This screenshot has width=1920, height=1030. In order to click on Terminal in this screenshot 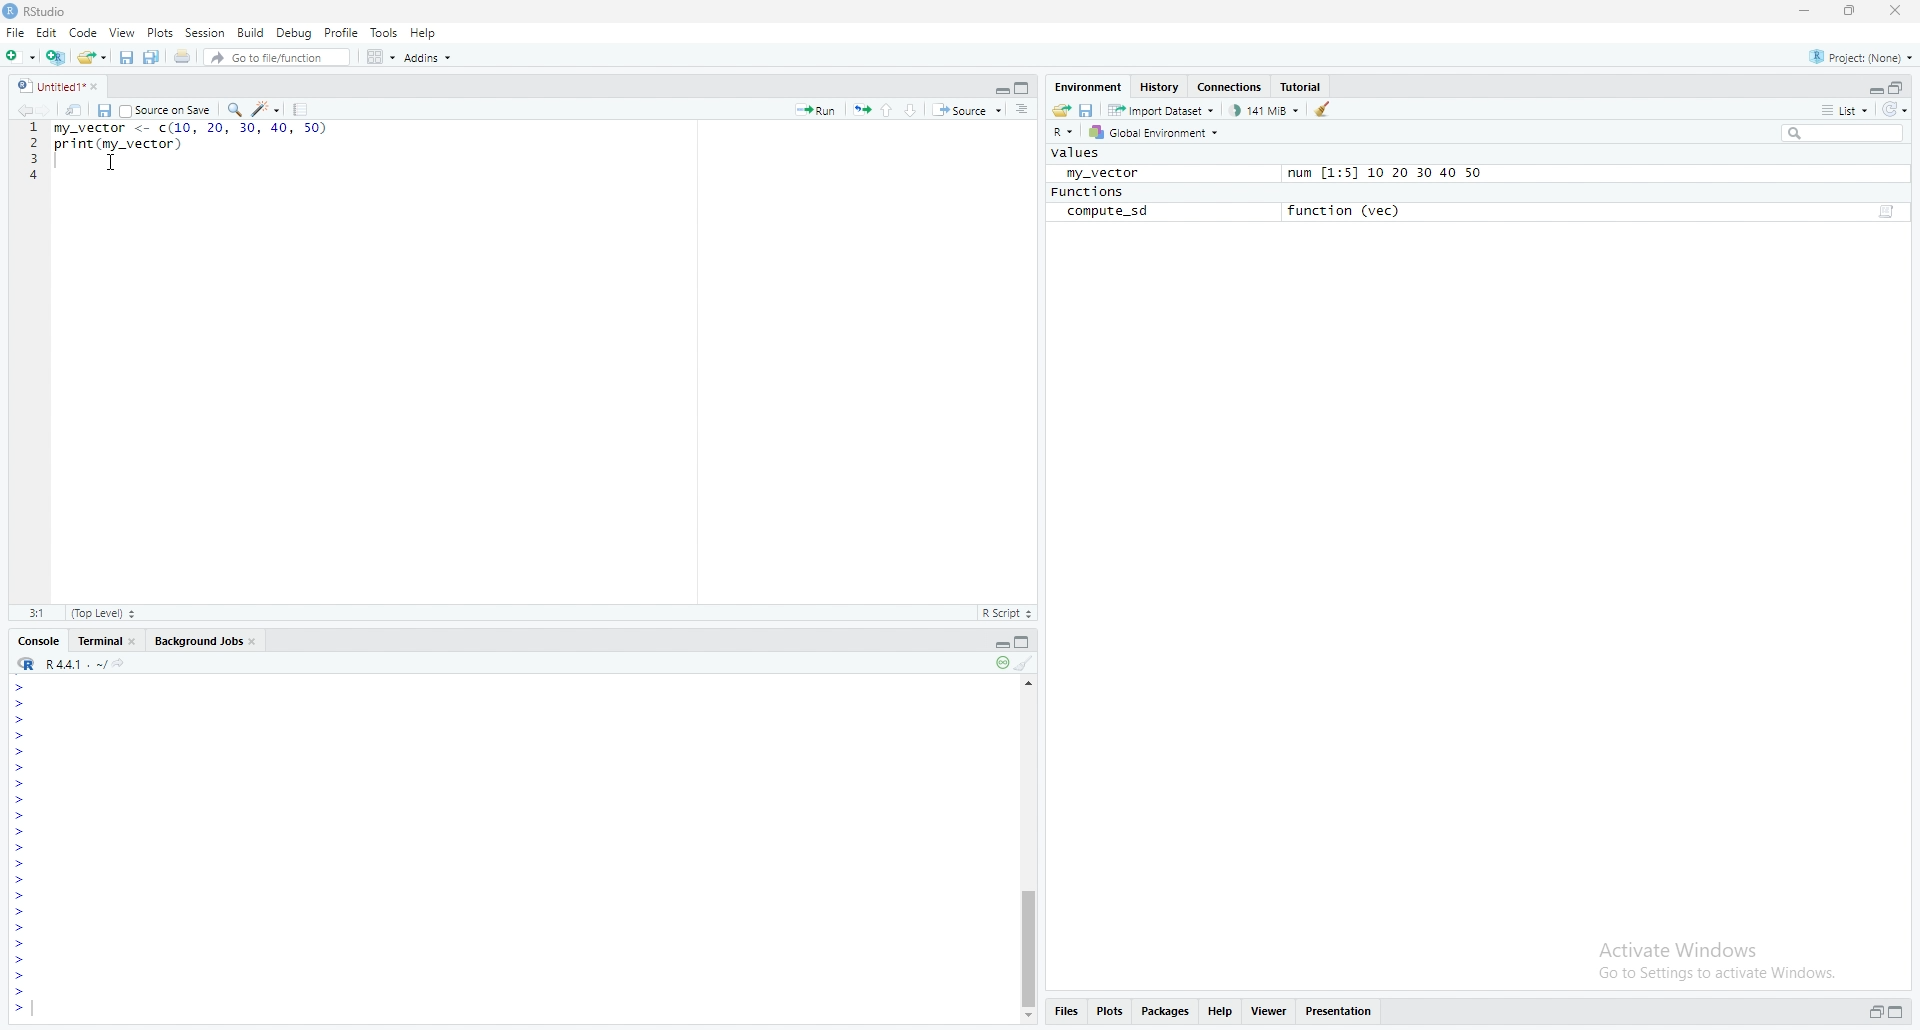, I will do `click(107, 640)`.